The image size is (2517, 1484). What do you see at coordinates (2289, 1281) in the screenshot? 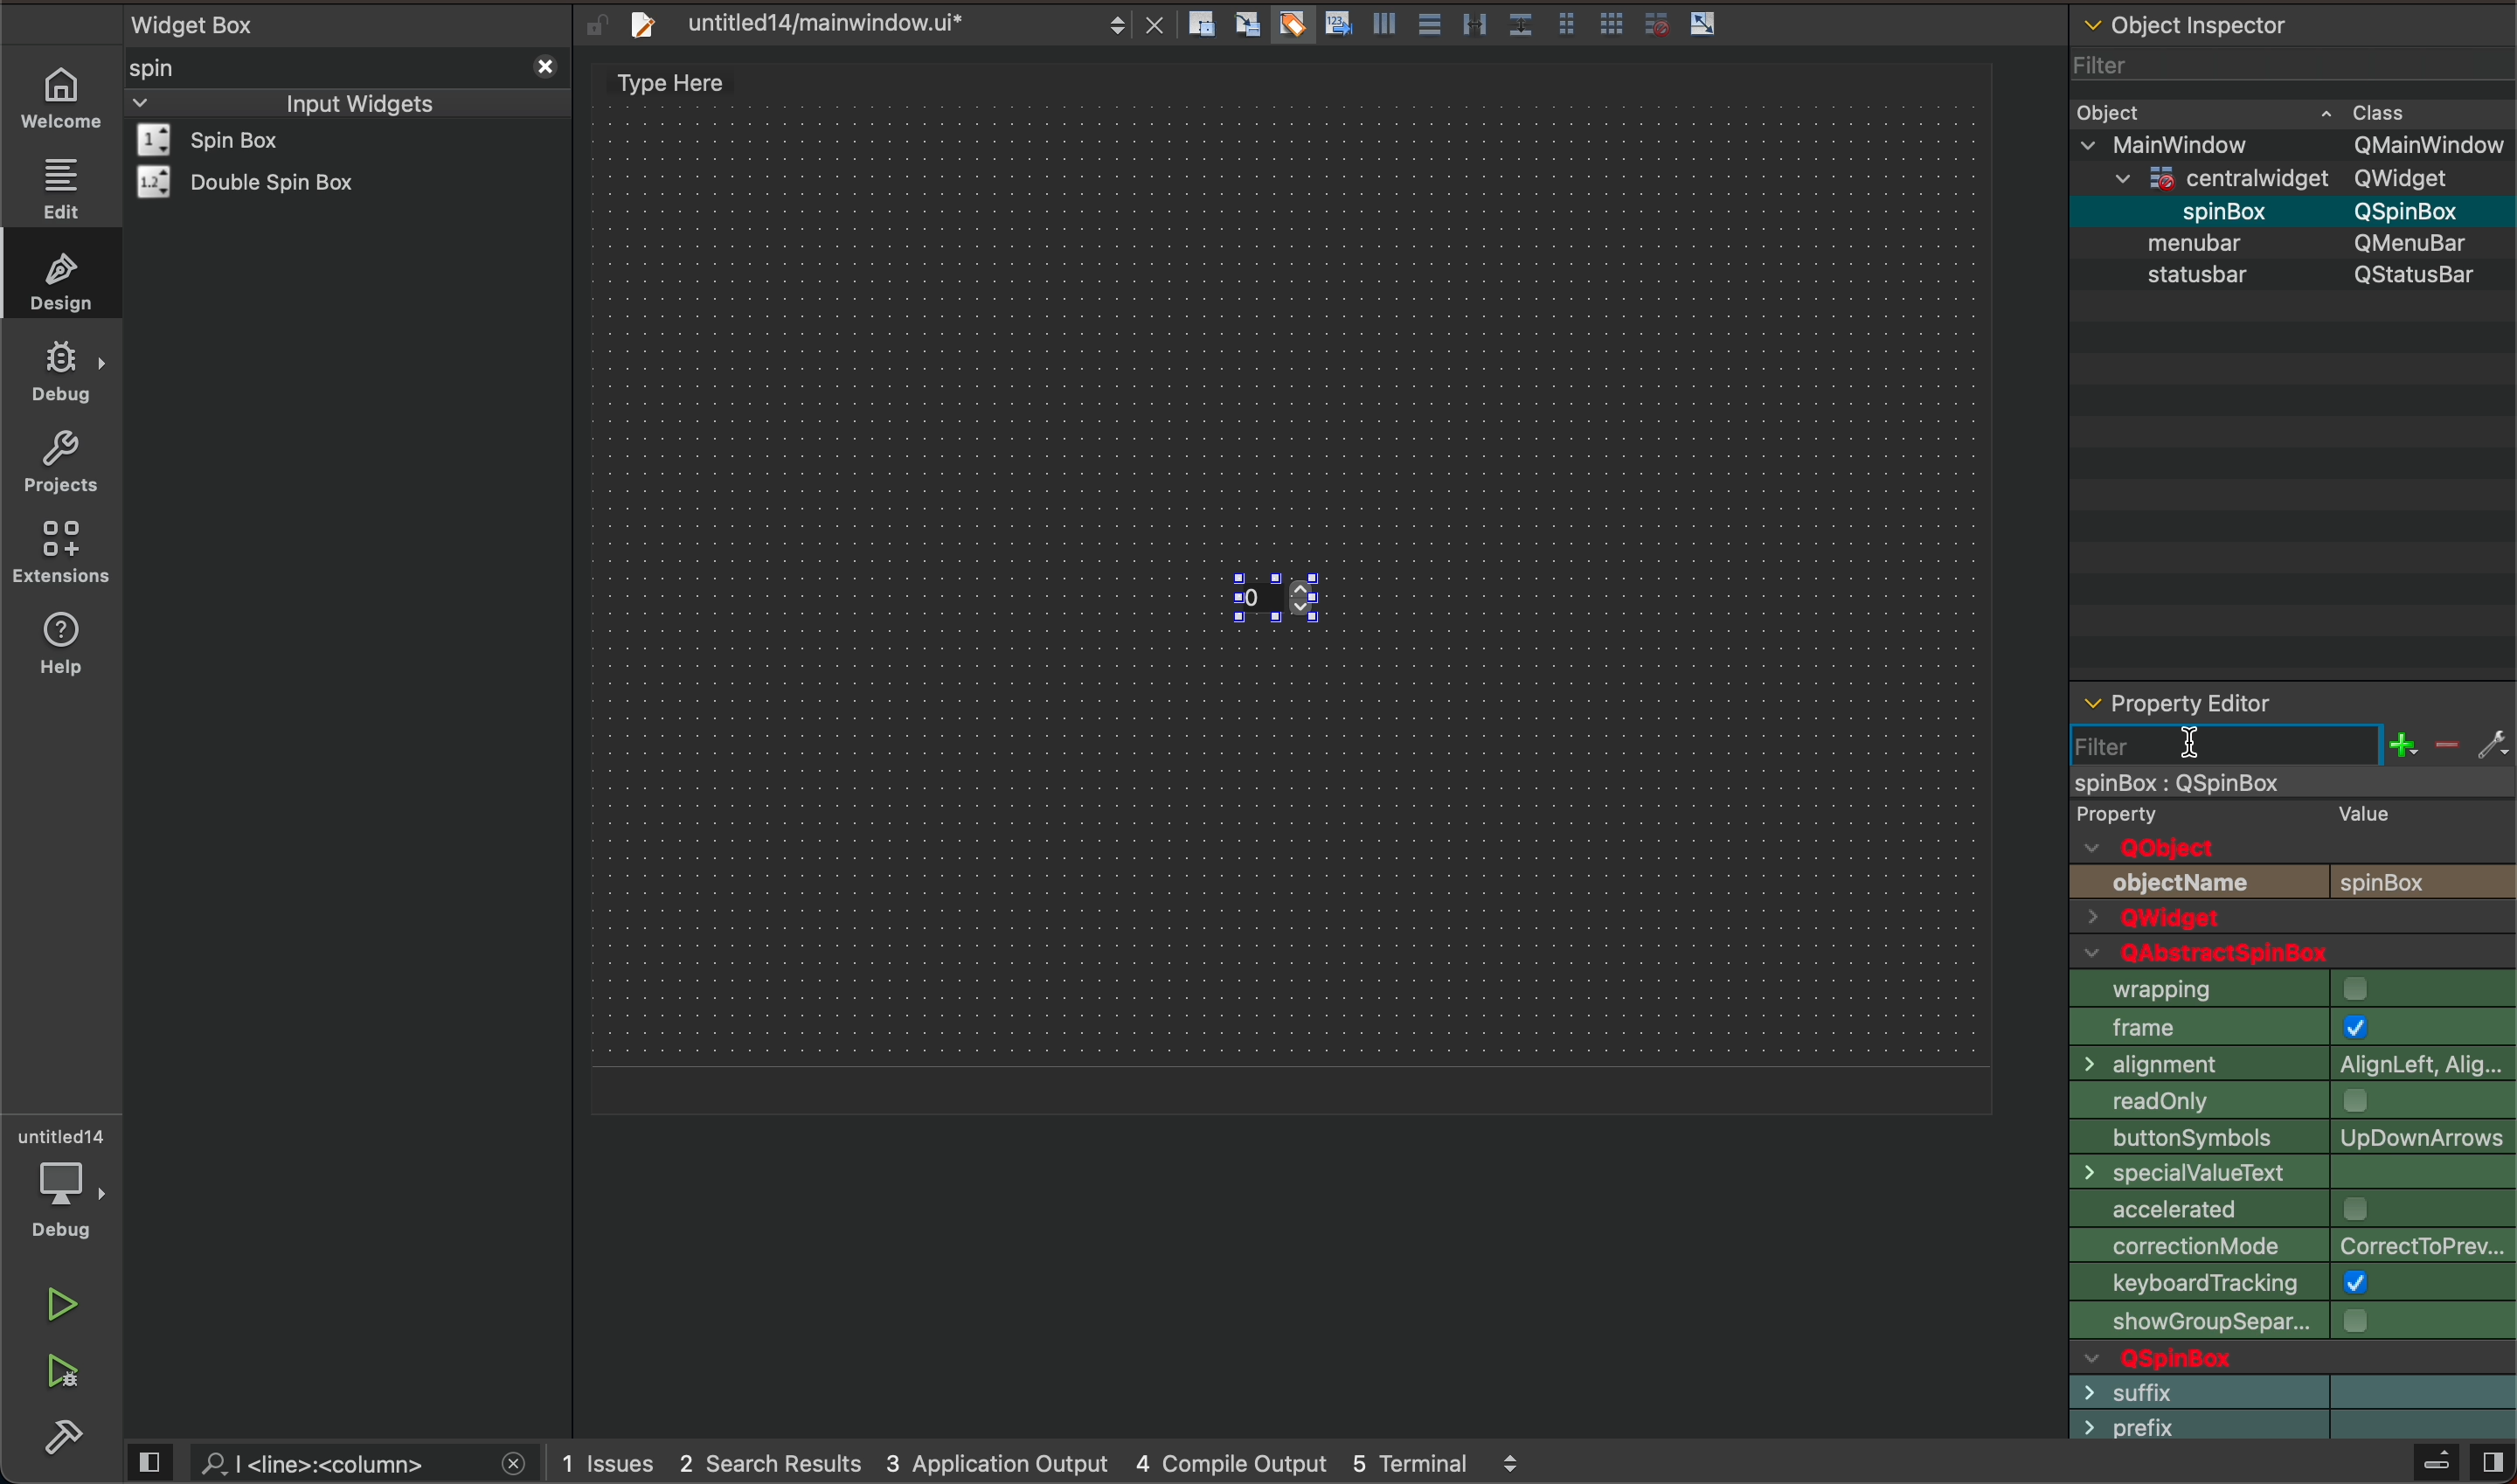
I see `text` at bounding box center [2289, 1281].